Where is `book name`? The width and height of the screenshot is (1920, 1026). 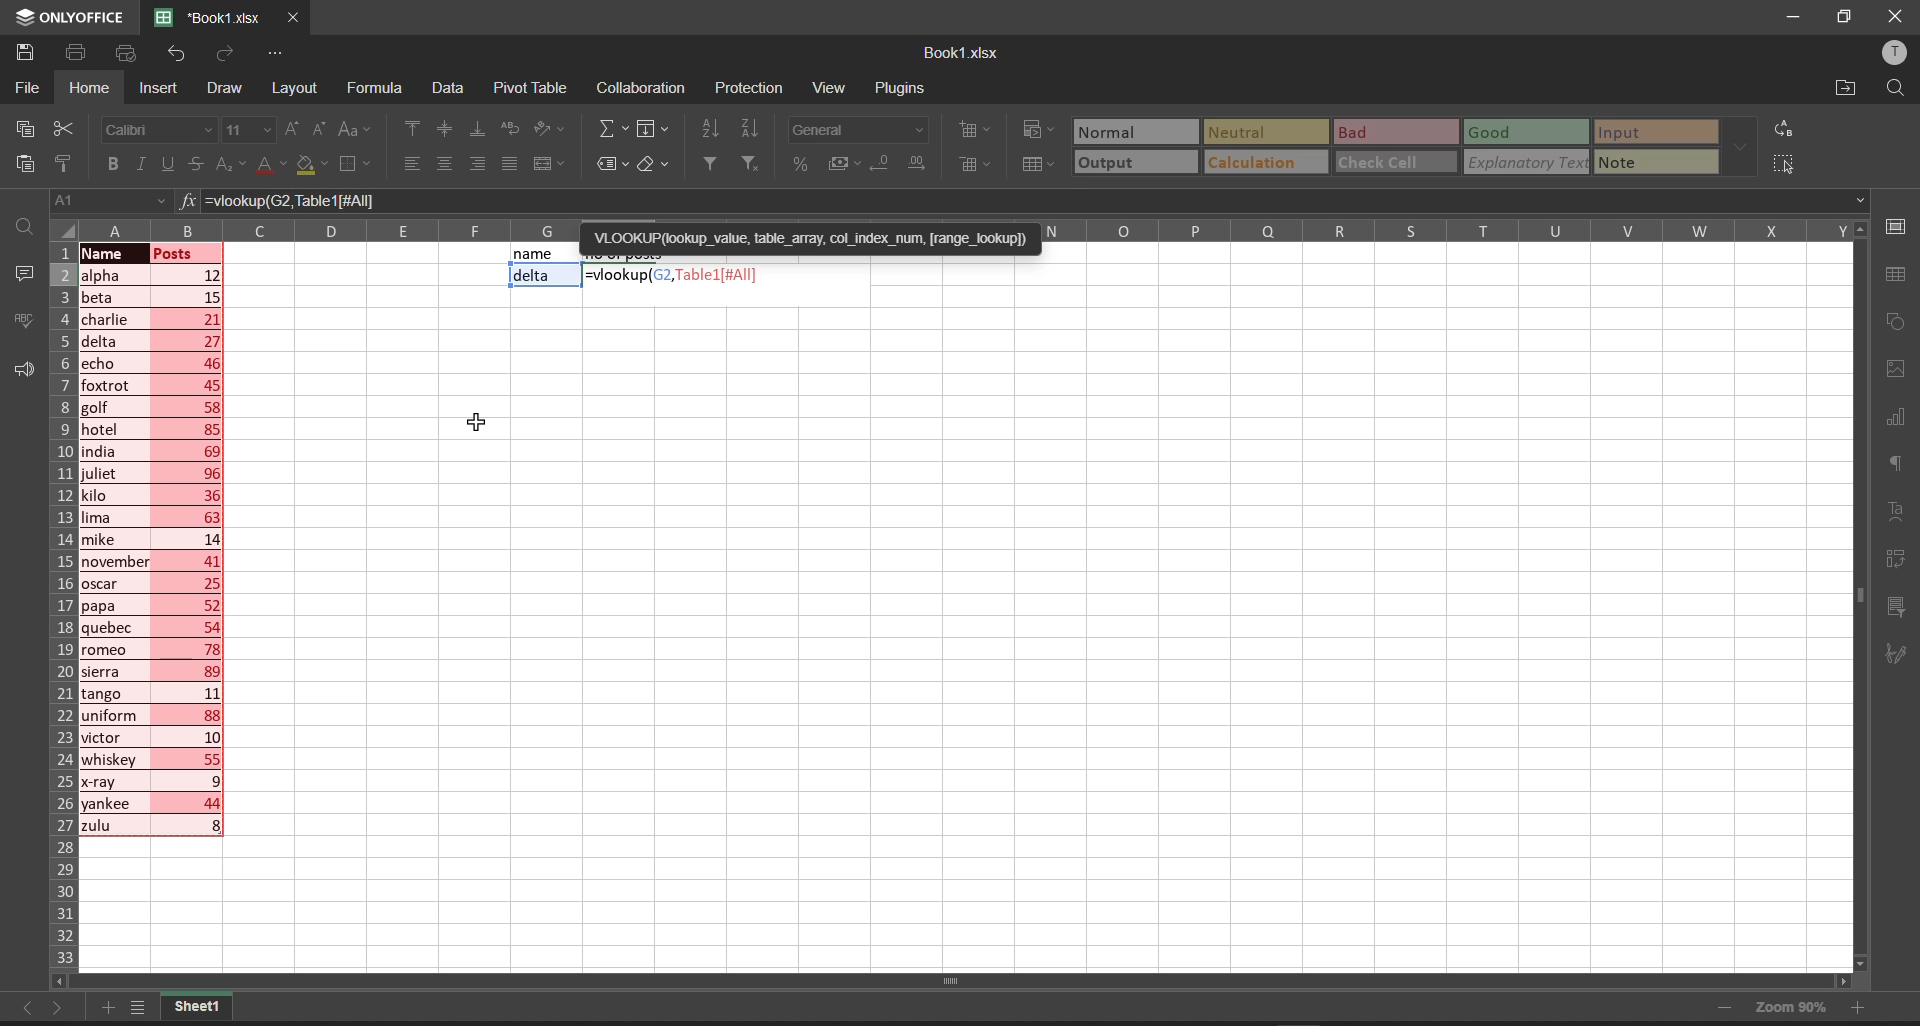
book name is located at coordinates (959, 53).